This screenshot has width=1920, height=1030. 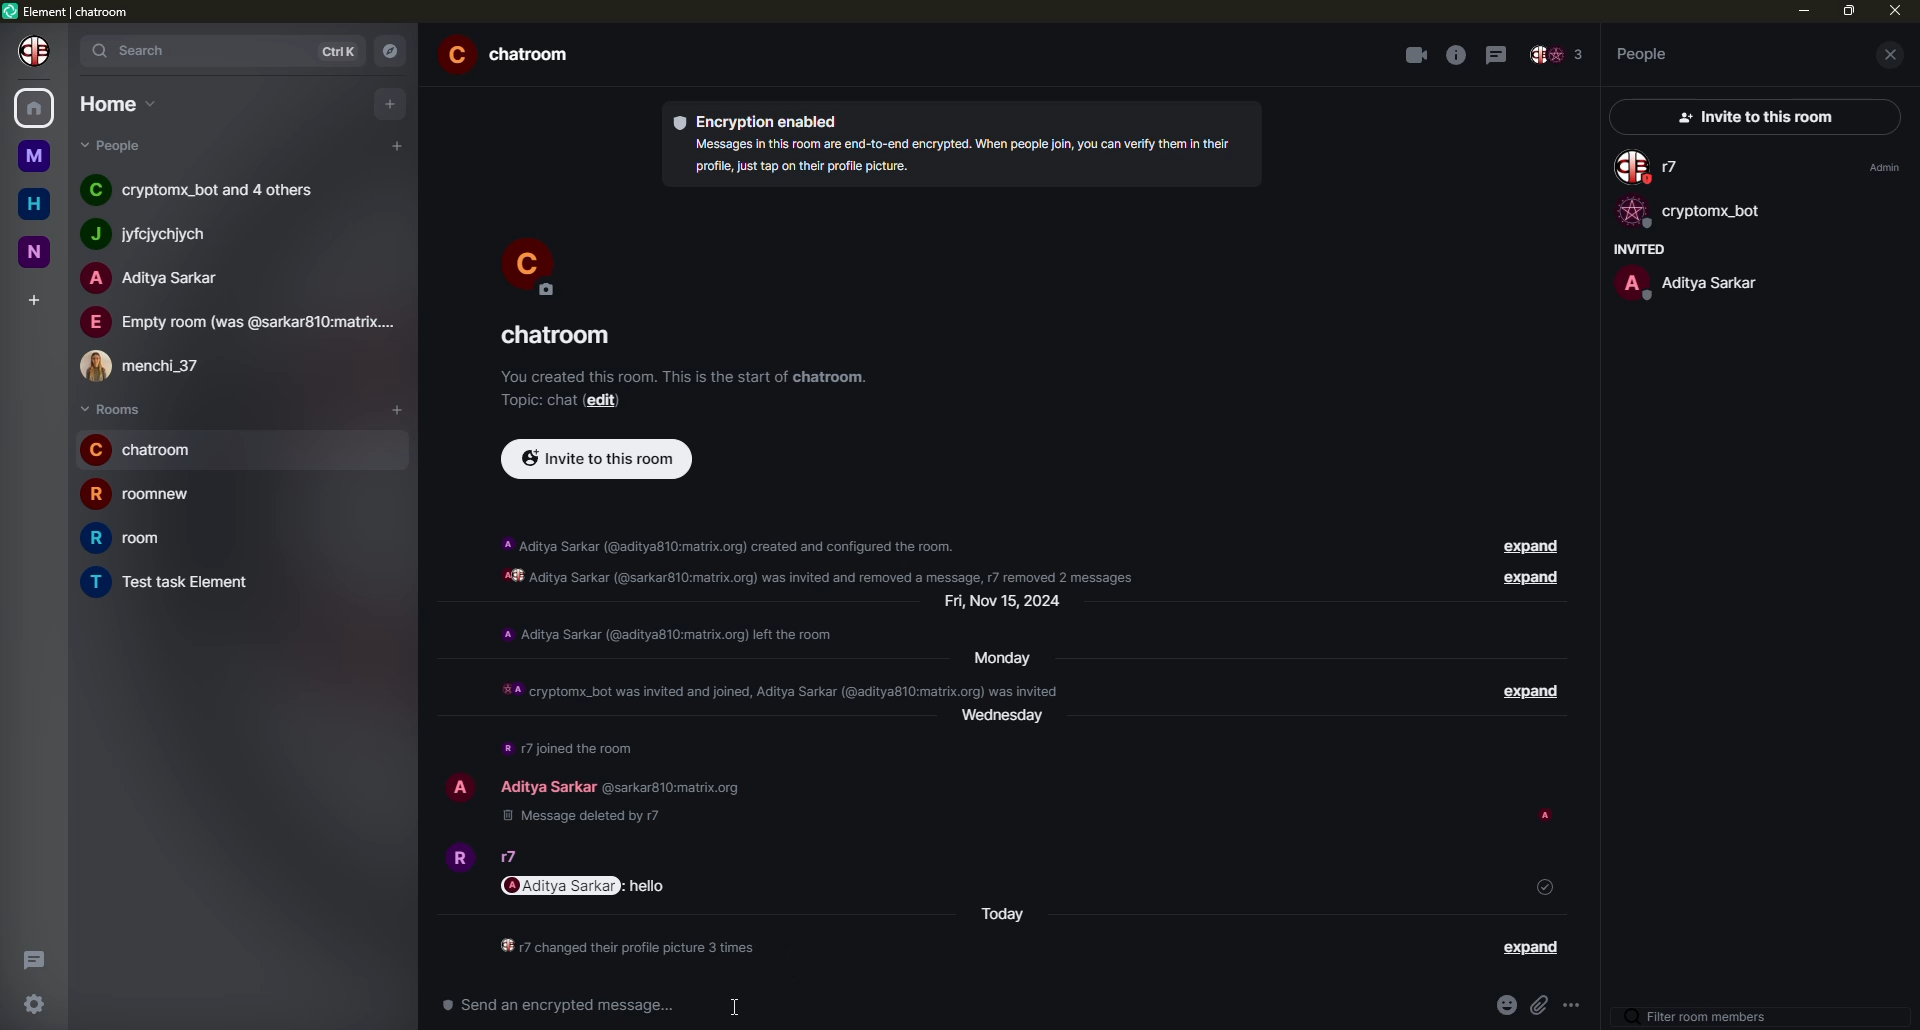 What do you see at coordinates (1004, 916) in the screenshot?
I see `day` at bounding box center [1004, 916].